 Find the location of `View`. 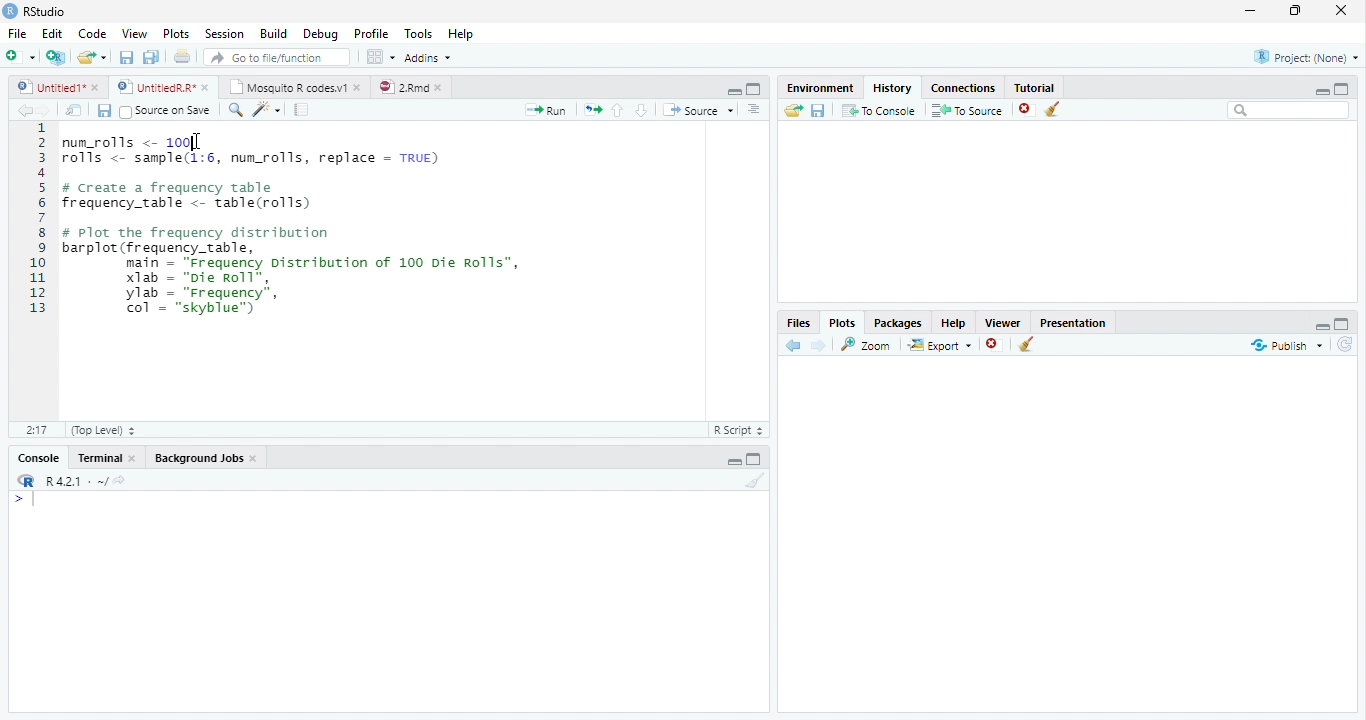

View is located at coordinates (135, 32).